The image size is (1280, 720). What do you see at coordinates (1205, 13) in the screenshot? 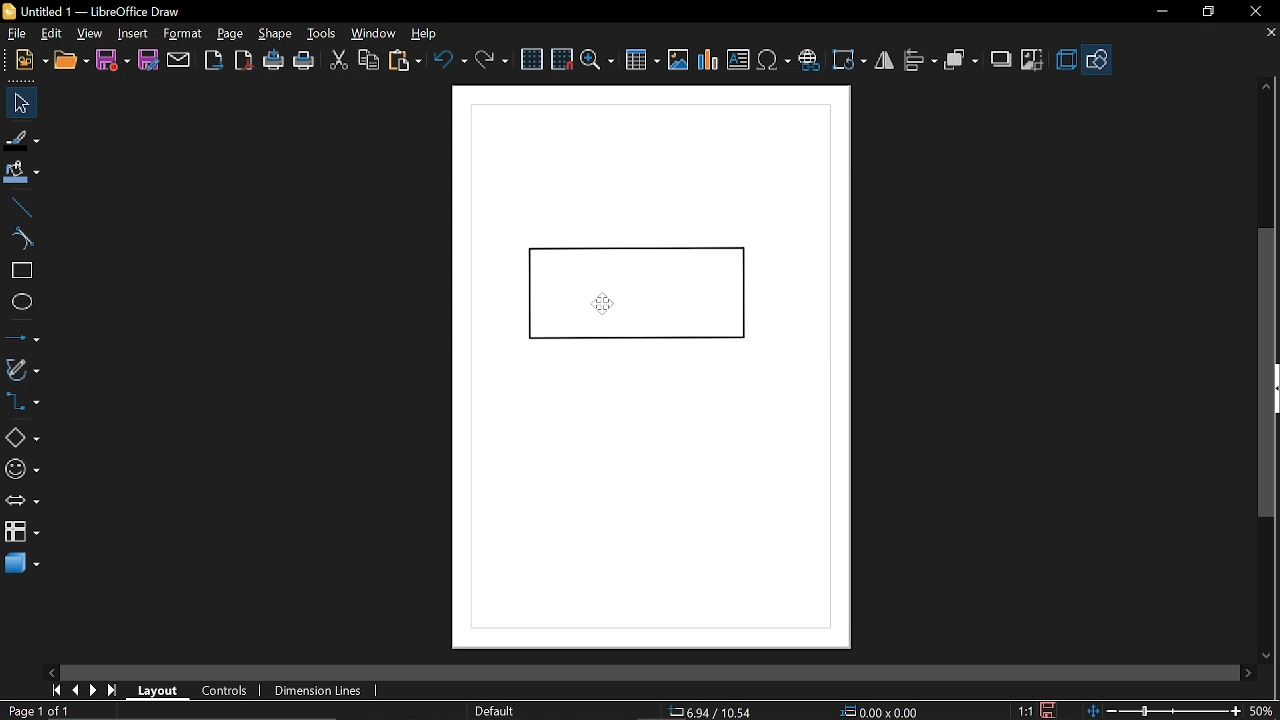
I see `Restore down` at bounding box center [1205, 13].